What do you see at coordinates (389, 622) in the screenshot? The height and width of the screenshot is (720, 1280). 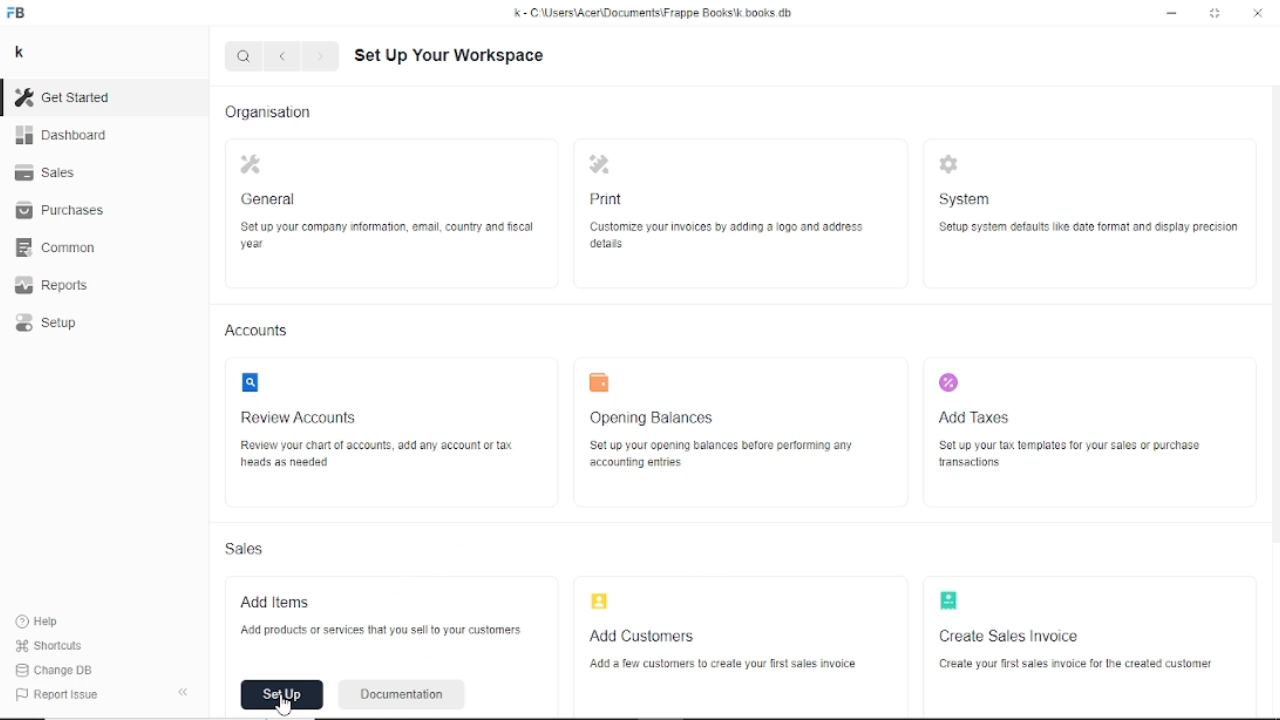 I see `Add items    Add products or services that you sell to your customers.` at bounding box center [389, 622].